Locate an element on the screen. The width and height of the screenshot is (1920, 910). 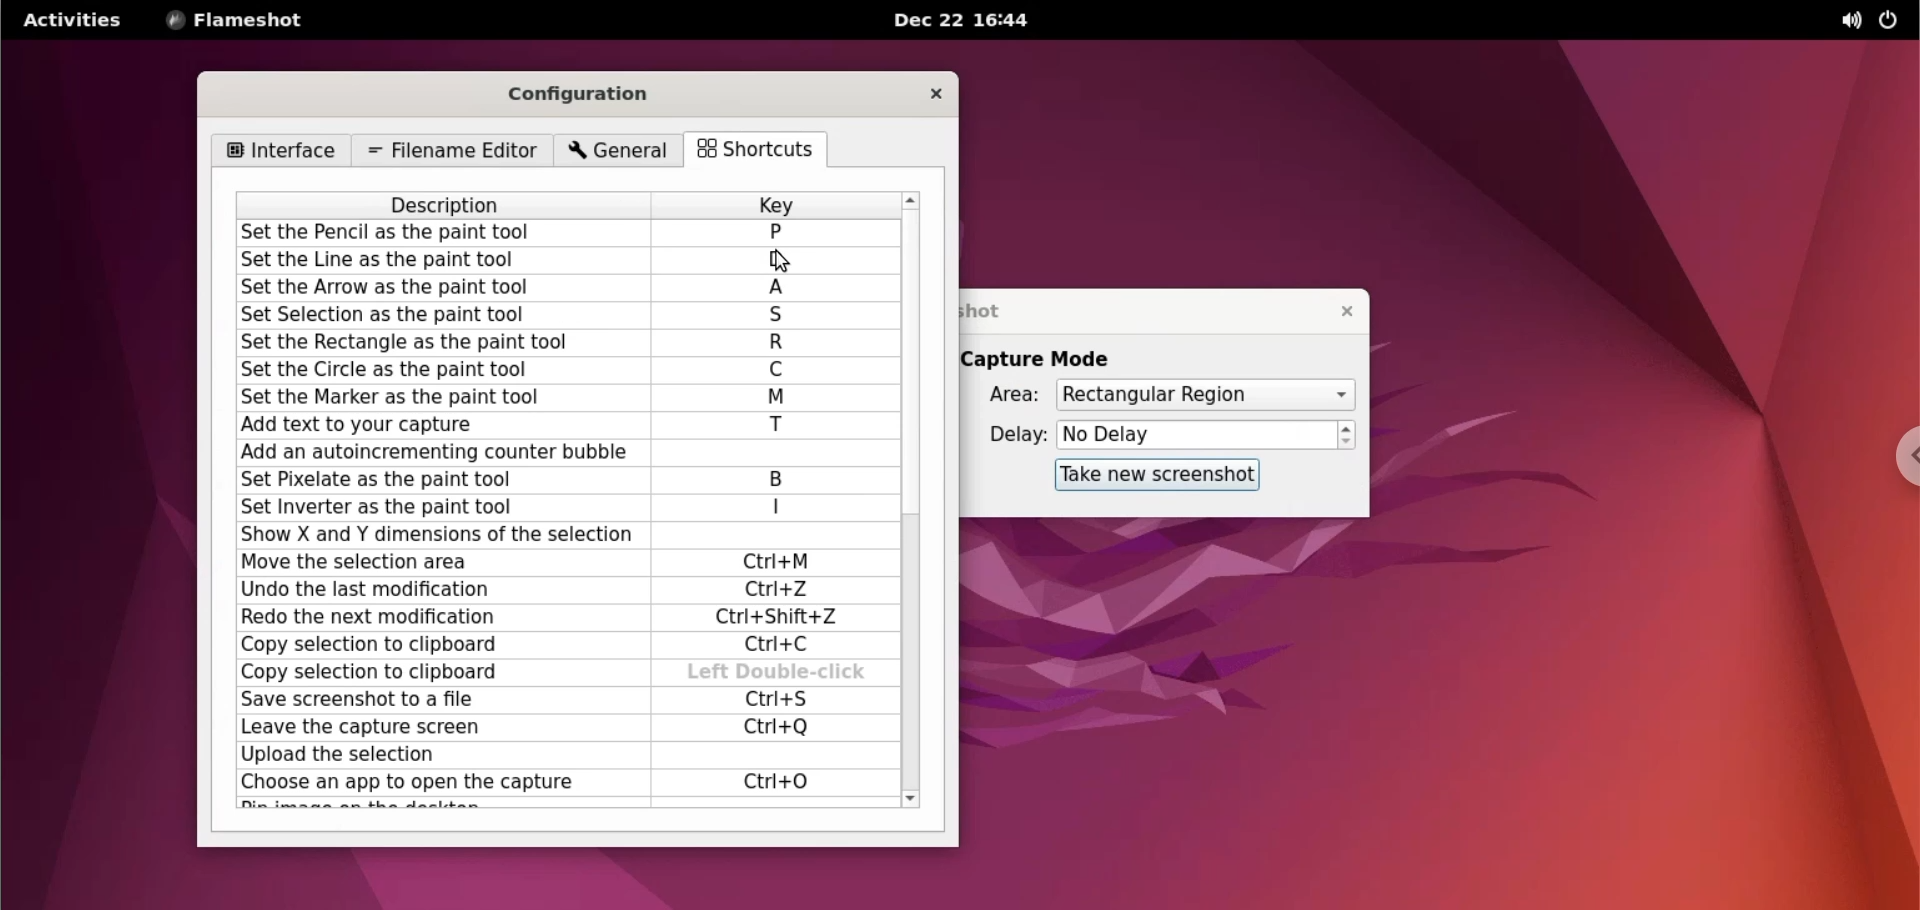
Area: is located at coordinates (1001, 396).